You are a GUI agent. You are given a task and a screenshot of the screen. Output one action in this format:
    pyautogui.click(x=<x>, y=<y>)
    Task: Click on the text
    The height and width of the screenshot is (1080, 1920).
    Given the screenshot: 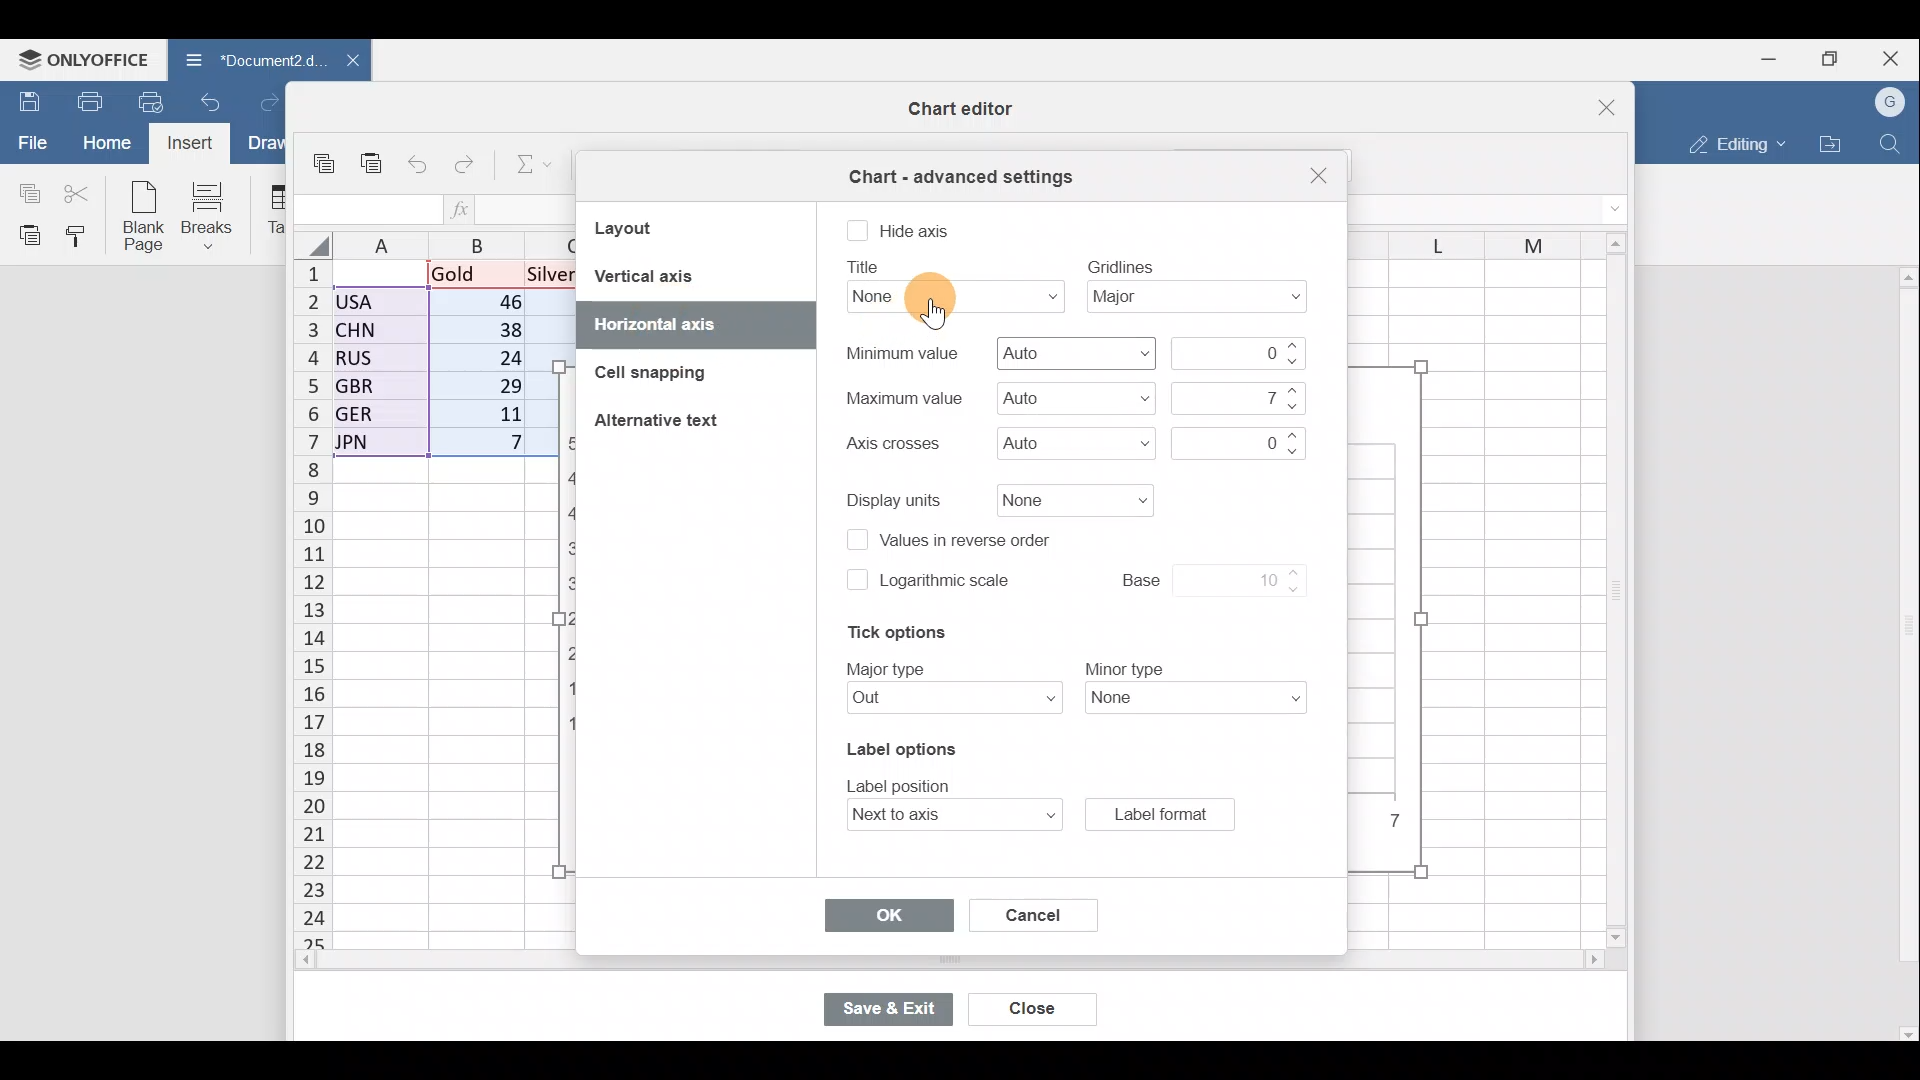 What is the action you would take?
    pyautogui.click(x=889, y=667)
    